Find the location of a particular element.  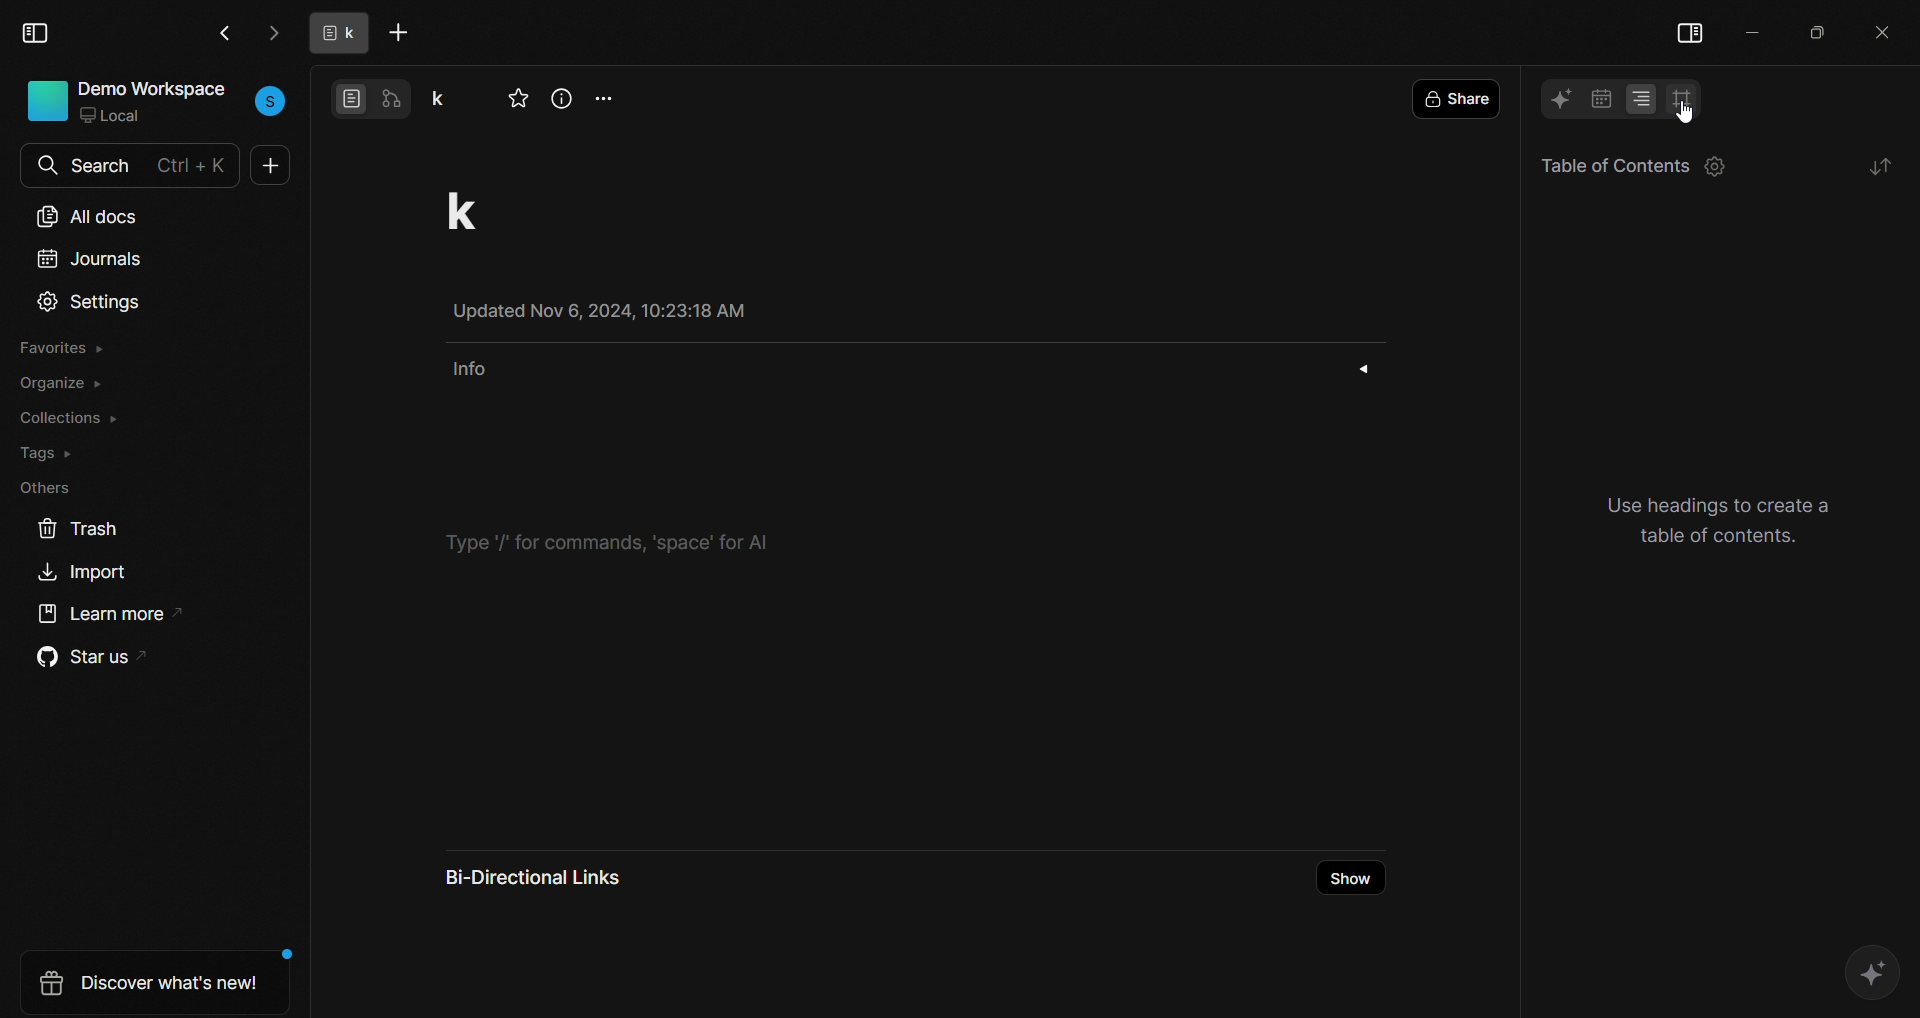

trash is located at coordinates (76, 526).